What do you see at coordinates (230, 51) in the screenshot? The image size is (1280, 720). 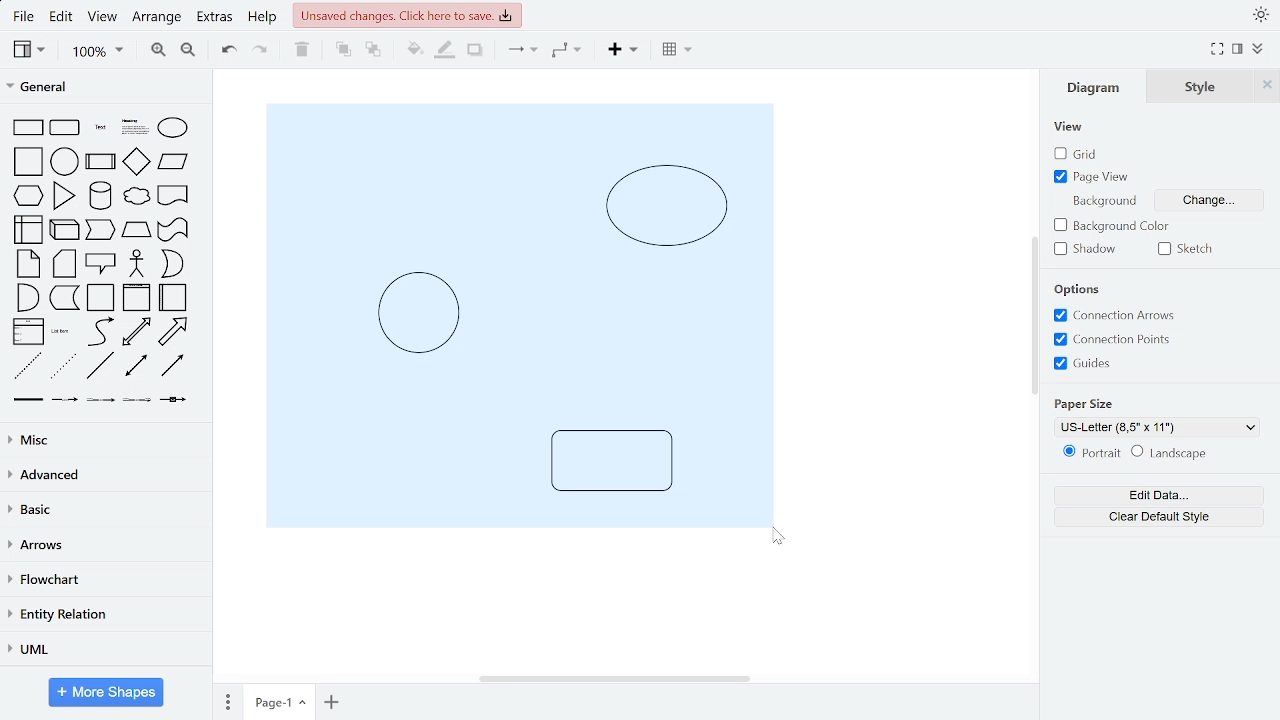 I see `undo` at bounding box center [230, 51].